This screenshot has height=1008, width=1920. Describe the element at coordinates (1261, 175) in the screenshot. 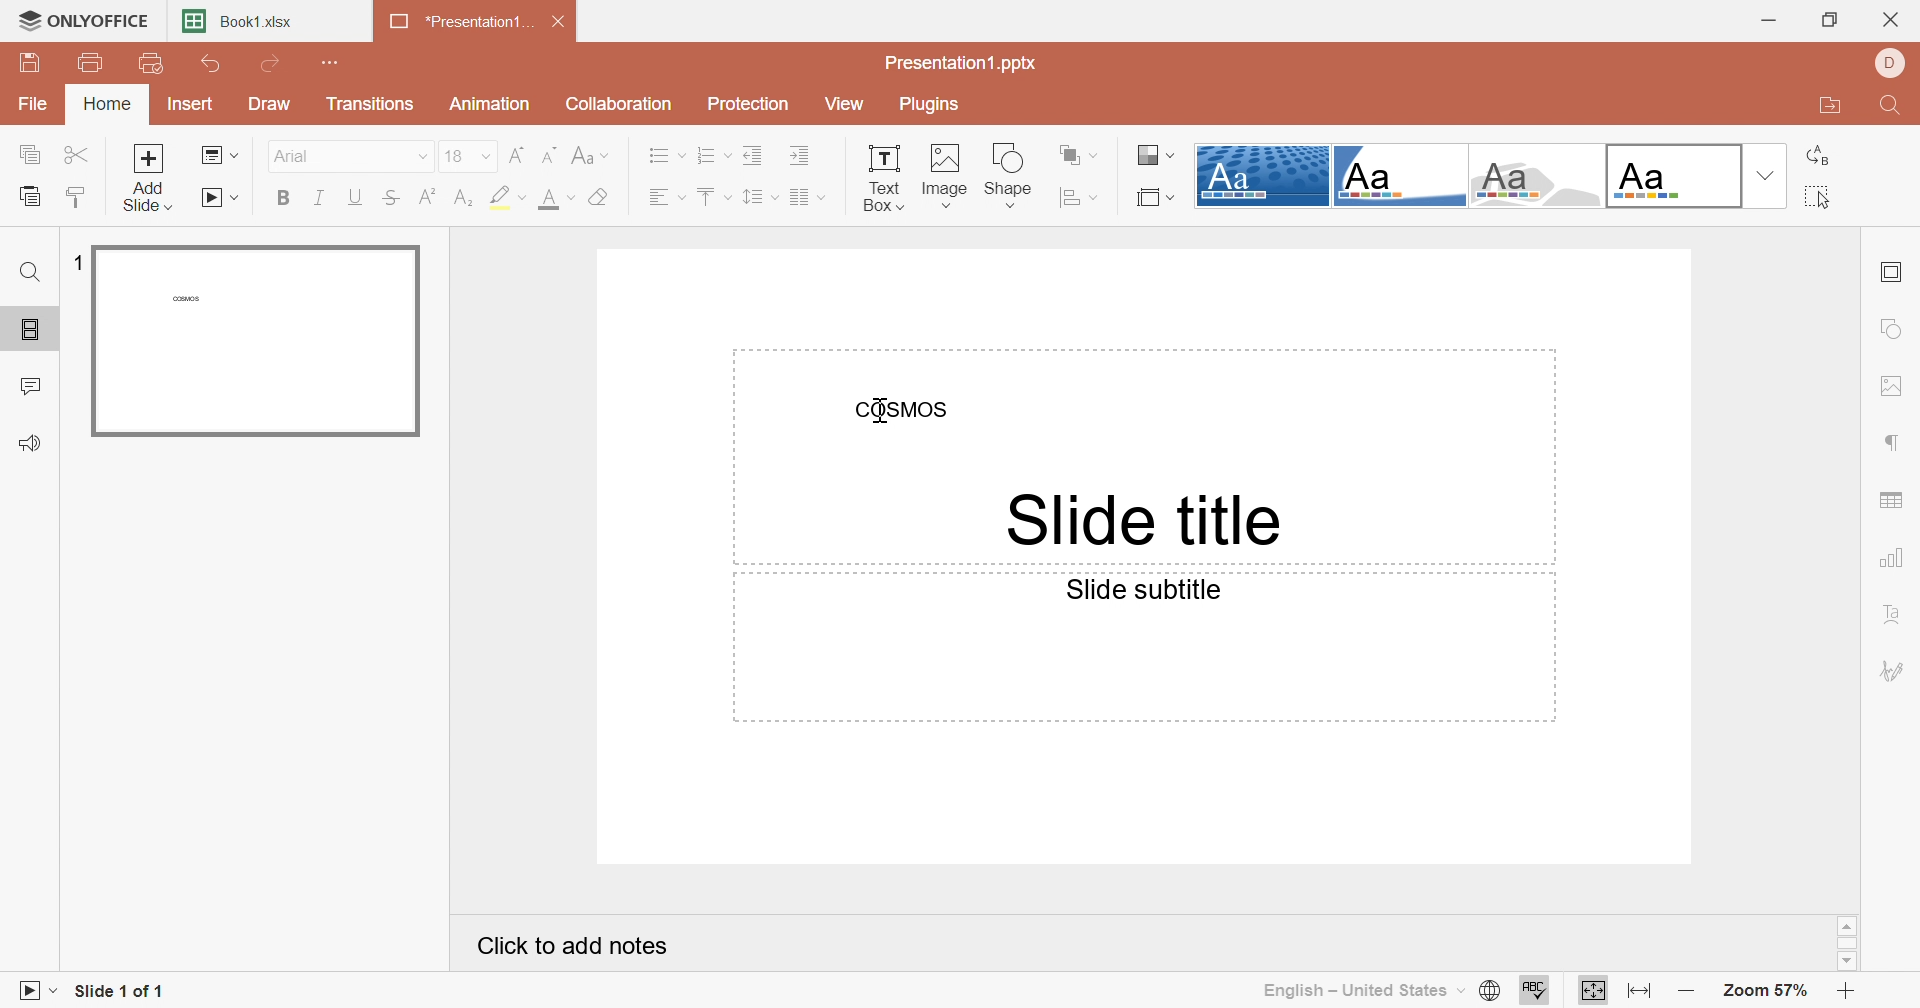

I see `Dotted` at that location.